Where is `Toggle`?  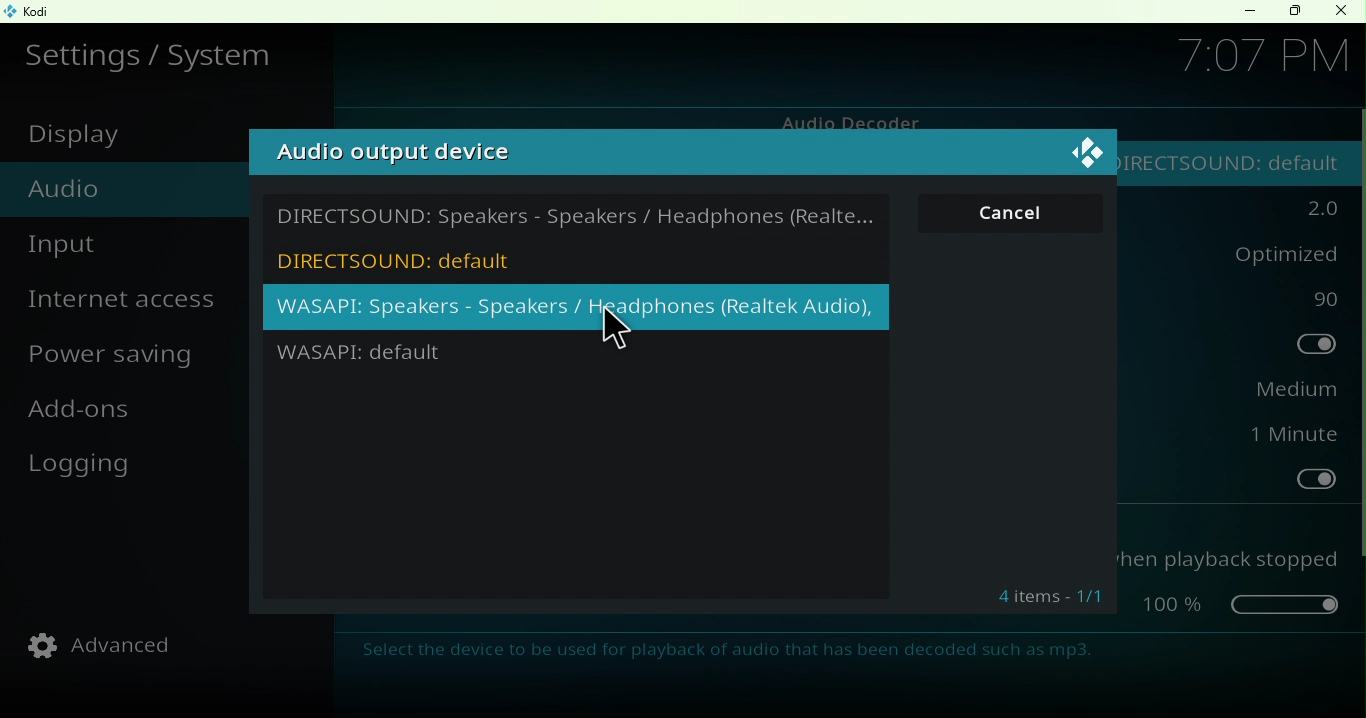
Toggle is located at coordinates (1314, 341).